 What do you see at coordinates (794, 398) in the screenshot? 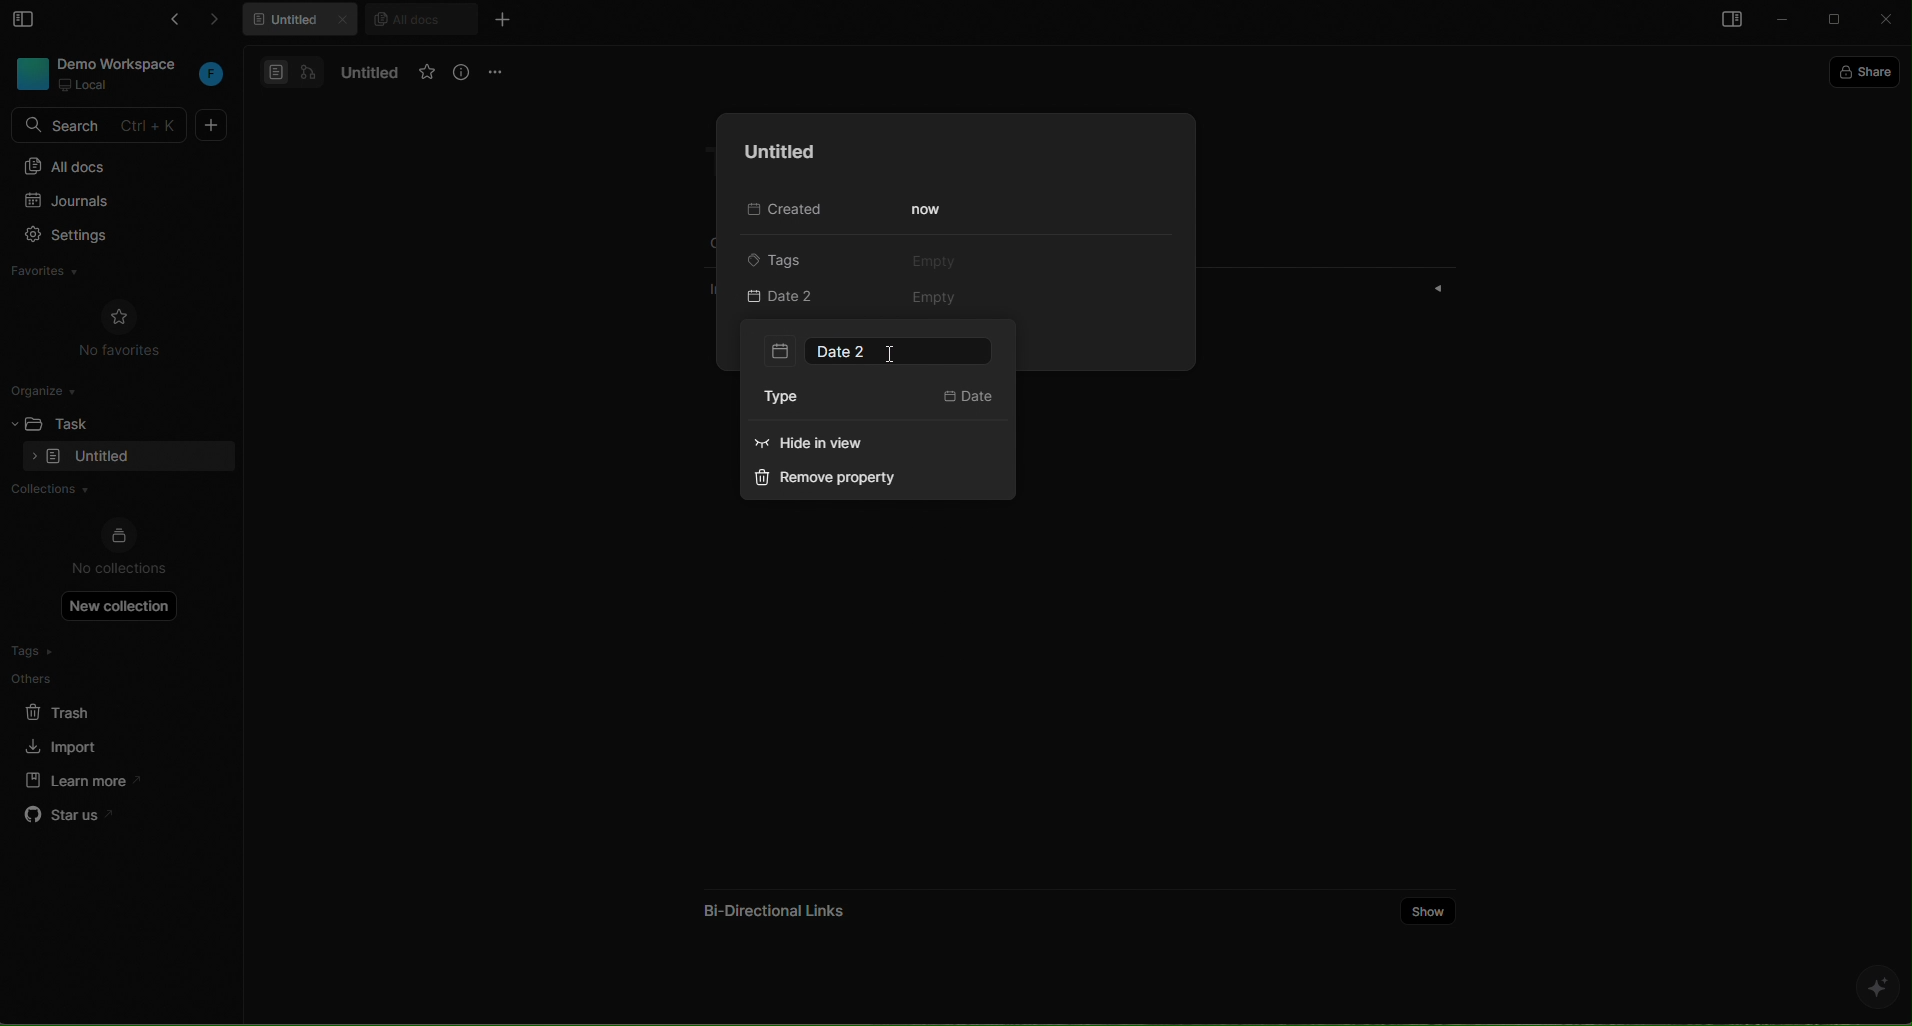
I see `type` at bounding box center [794, 398].